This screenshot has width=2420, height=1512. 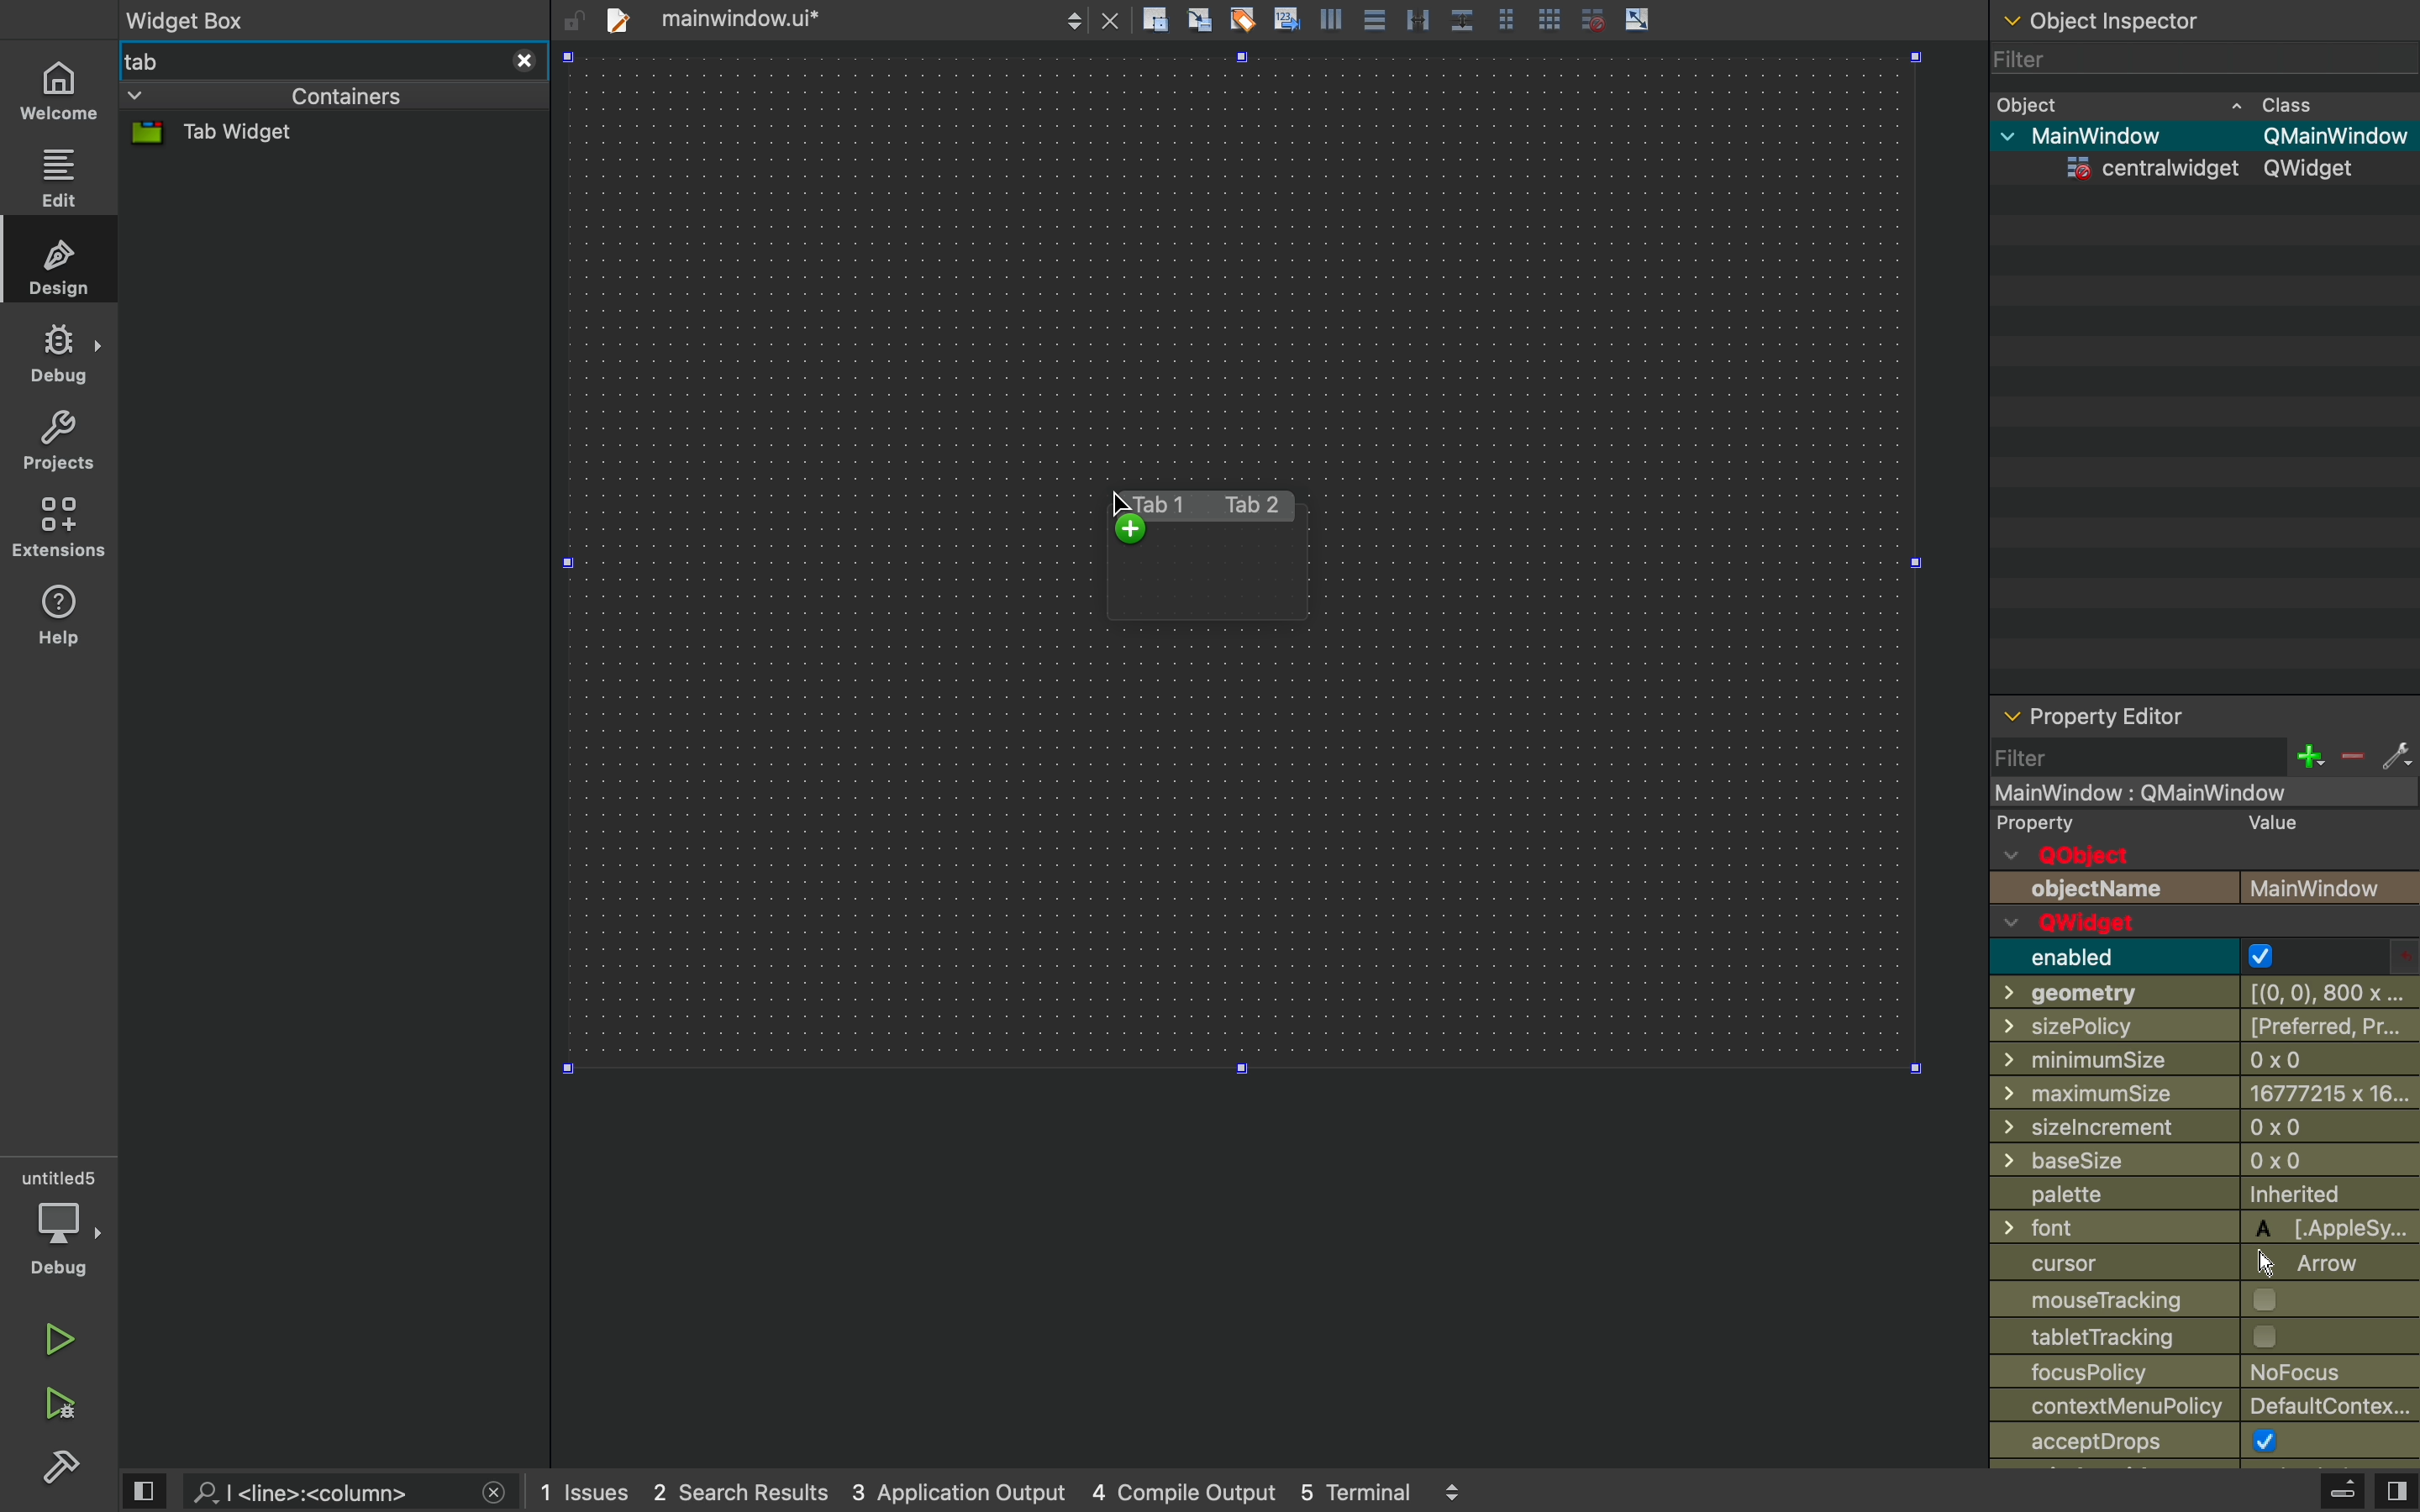 What do you see at coordinates (327, 1489) in the screenshot?
I see `search` at bounding box center [327, 1489].